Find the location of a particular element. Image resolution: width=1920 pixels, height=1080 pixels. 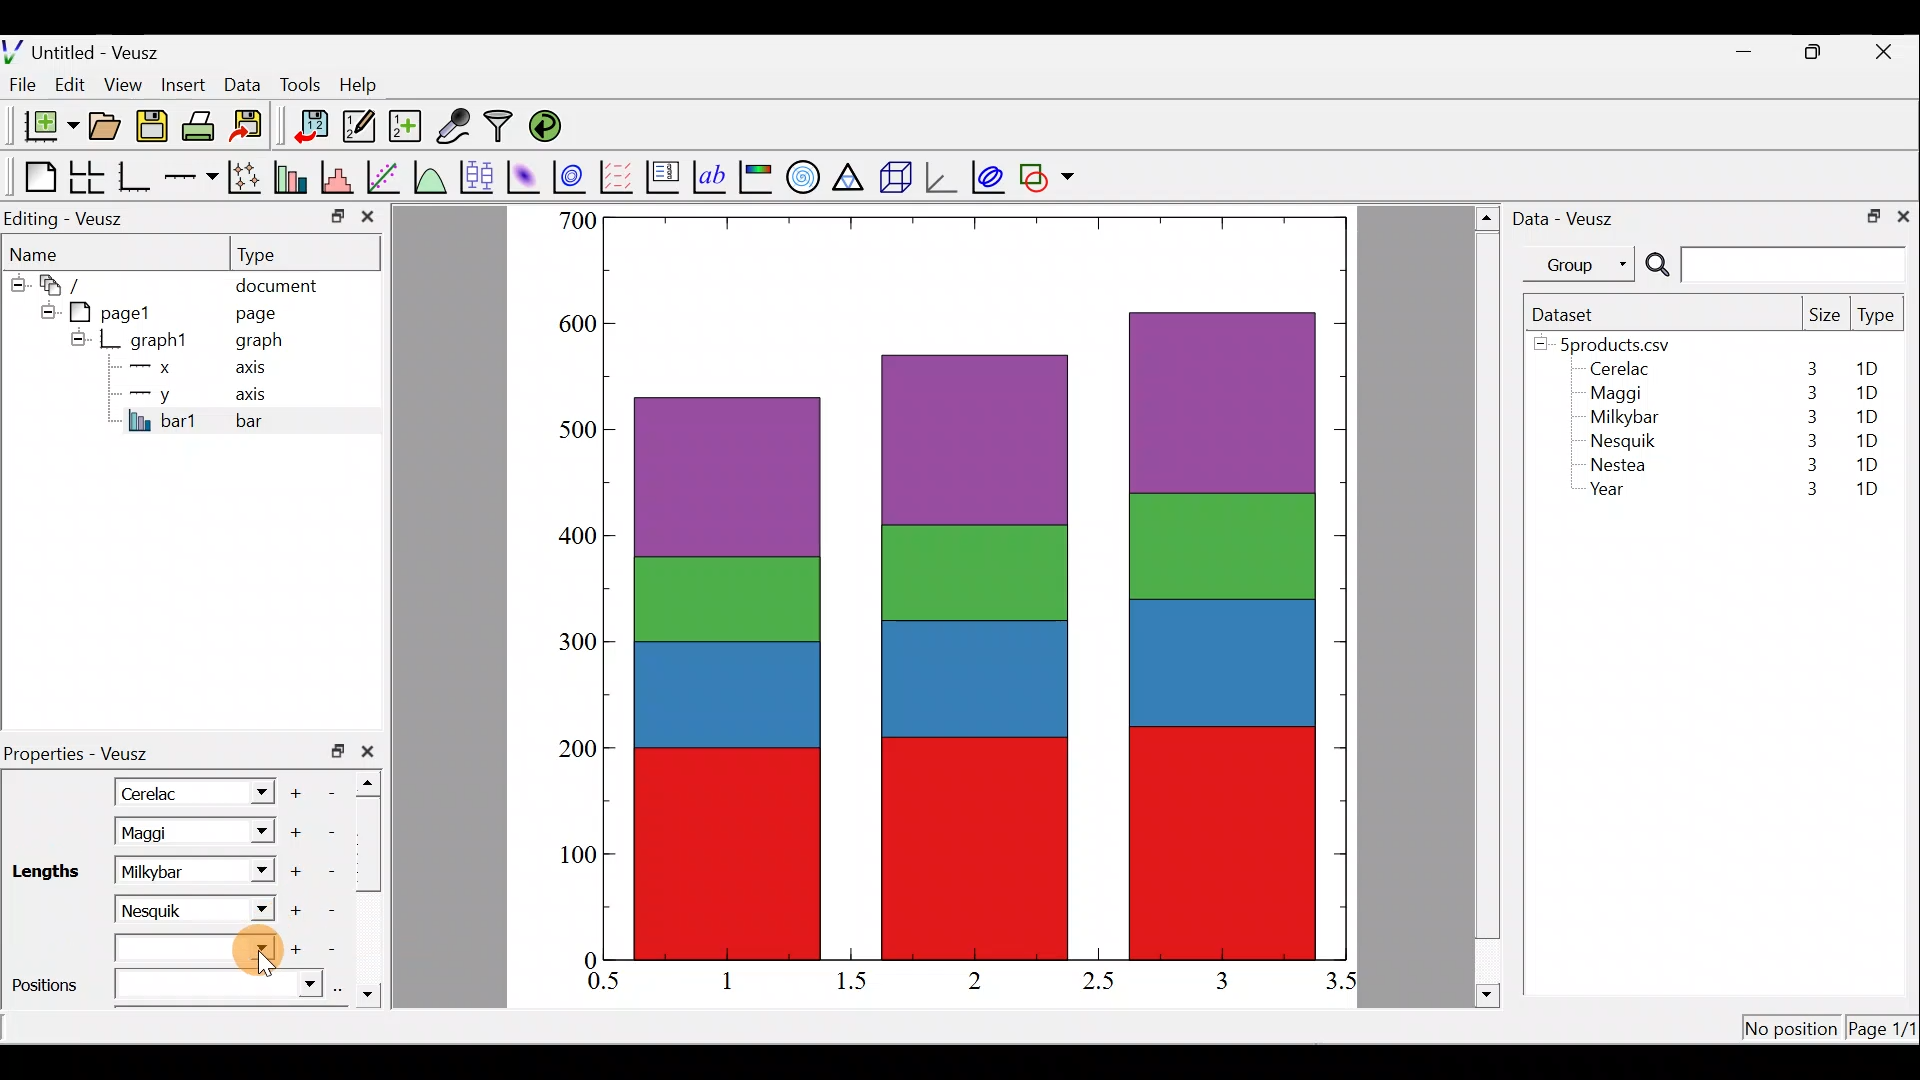

1D is located at coordinates (1867, 491).